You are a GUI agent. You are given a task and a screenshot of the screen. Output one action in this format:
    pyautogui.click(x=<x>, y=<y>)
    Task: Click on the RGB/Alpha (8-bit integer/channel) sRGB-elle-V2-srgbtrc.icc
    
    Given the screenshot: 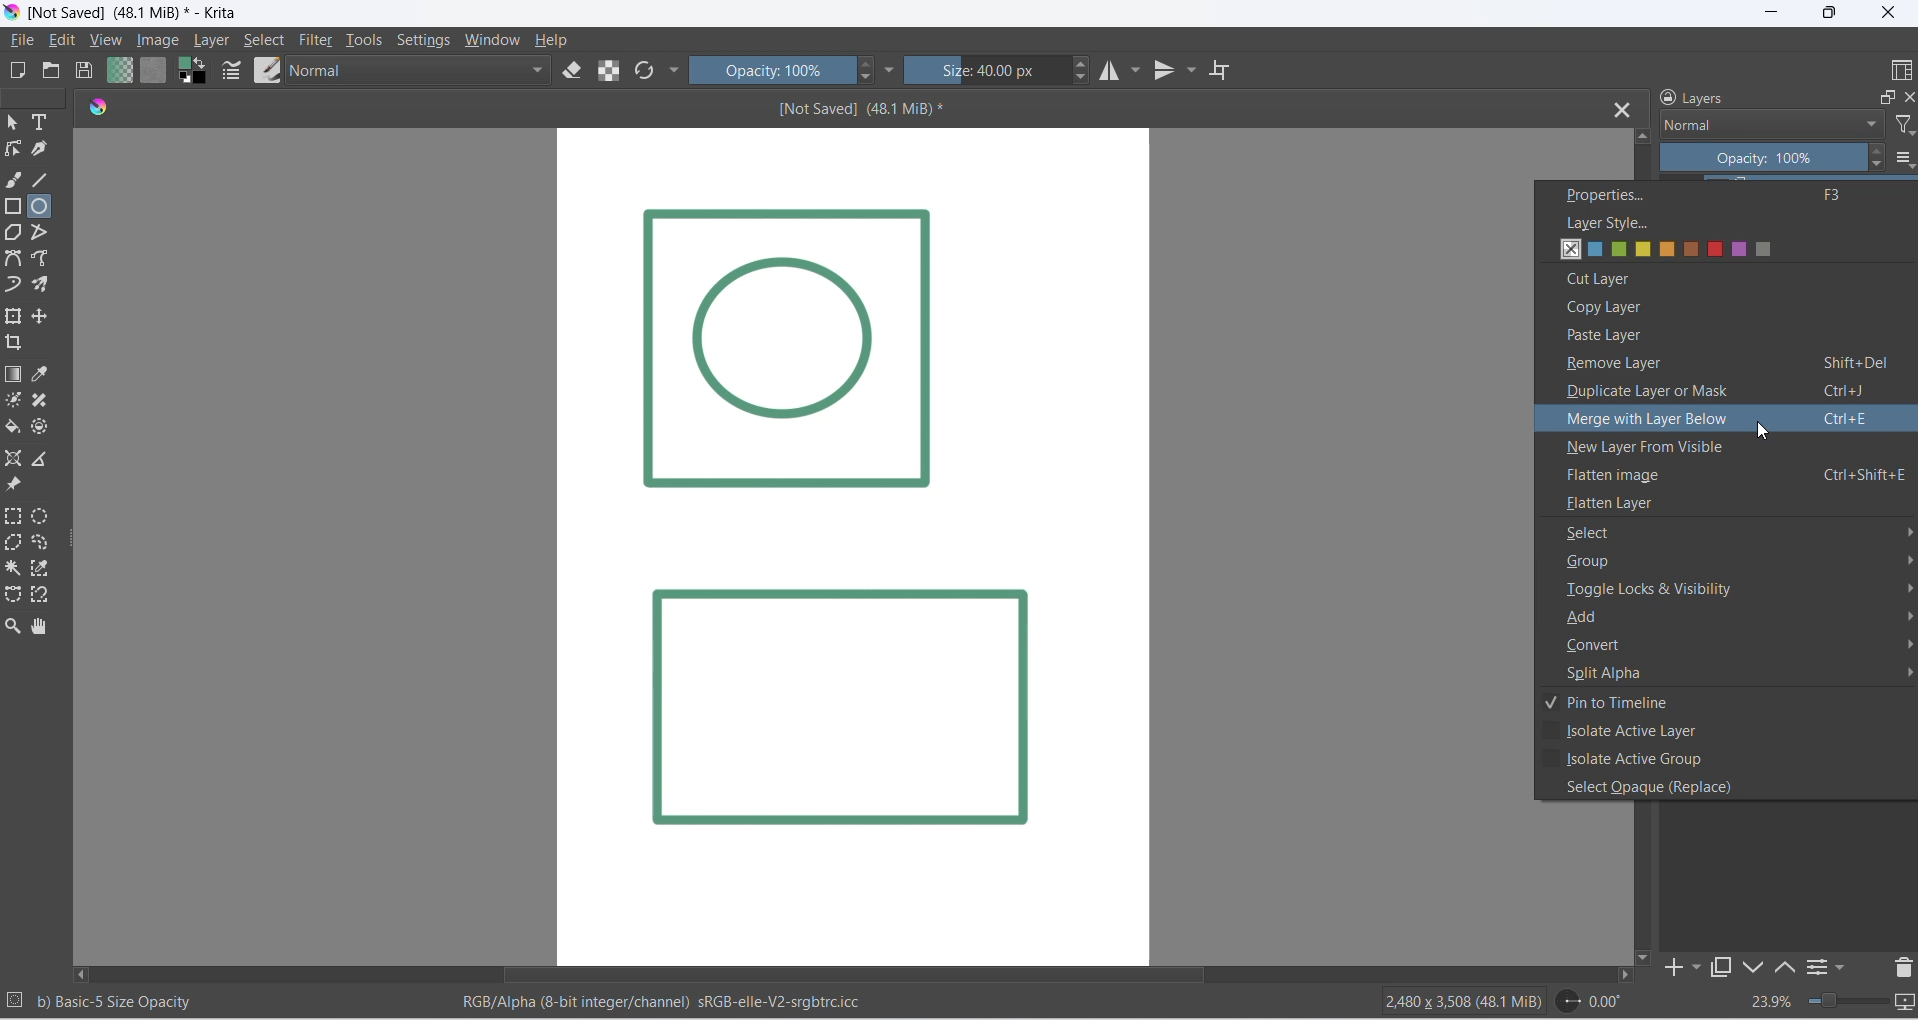 What is the action you would take?
    pyautogui.click(x=684, y=1006)
    